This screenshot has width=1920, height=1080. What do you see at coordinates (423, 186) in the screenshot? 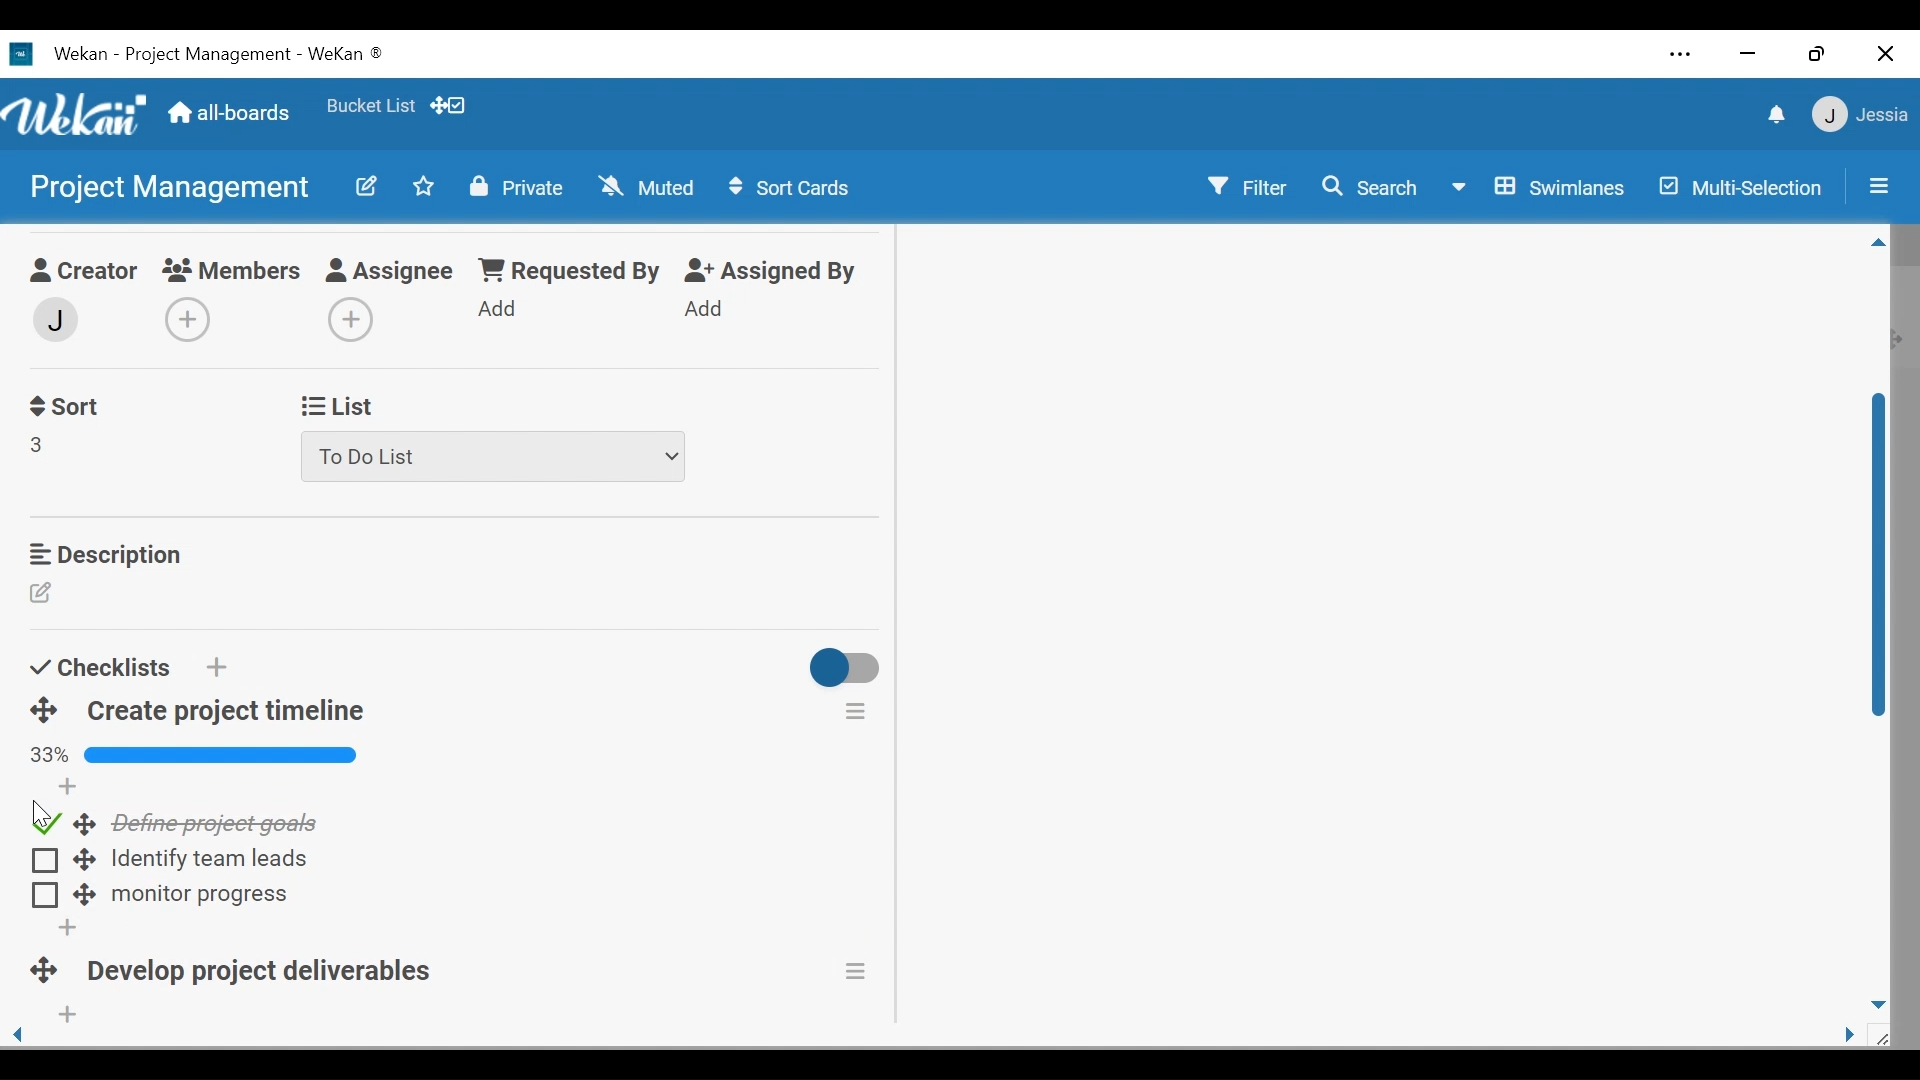
I see `Toggle favorites` at bounding box center [423, 186].